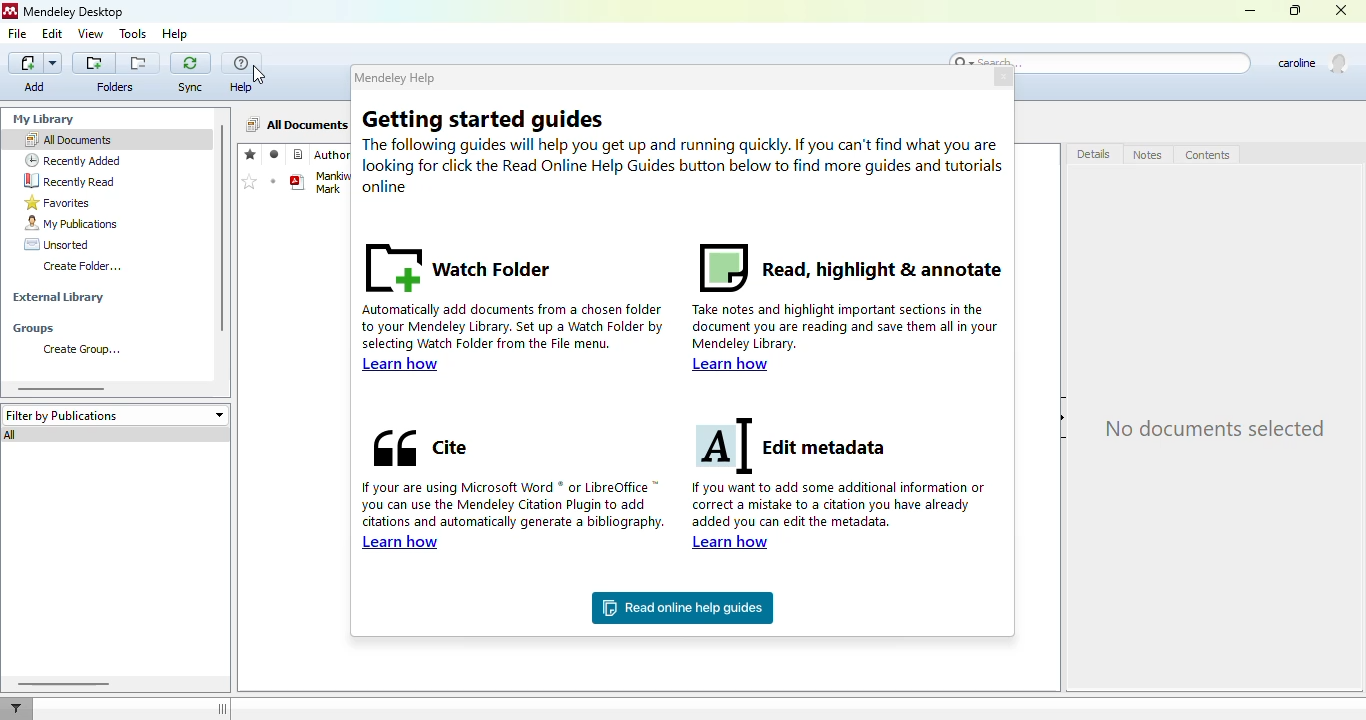 Image resolution: width=1366 pixels, height=720 pixels. Describe the element at coordinates (331, 181) in the screenshot. I see `Mankiw N. Gregory Taylor P. Mark` at that location.